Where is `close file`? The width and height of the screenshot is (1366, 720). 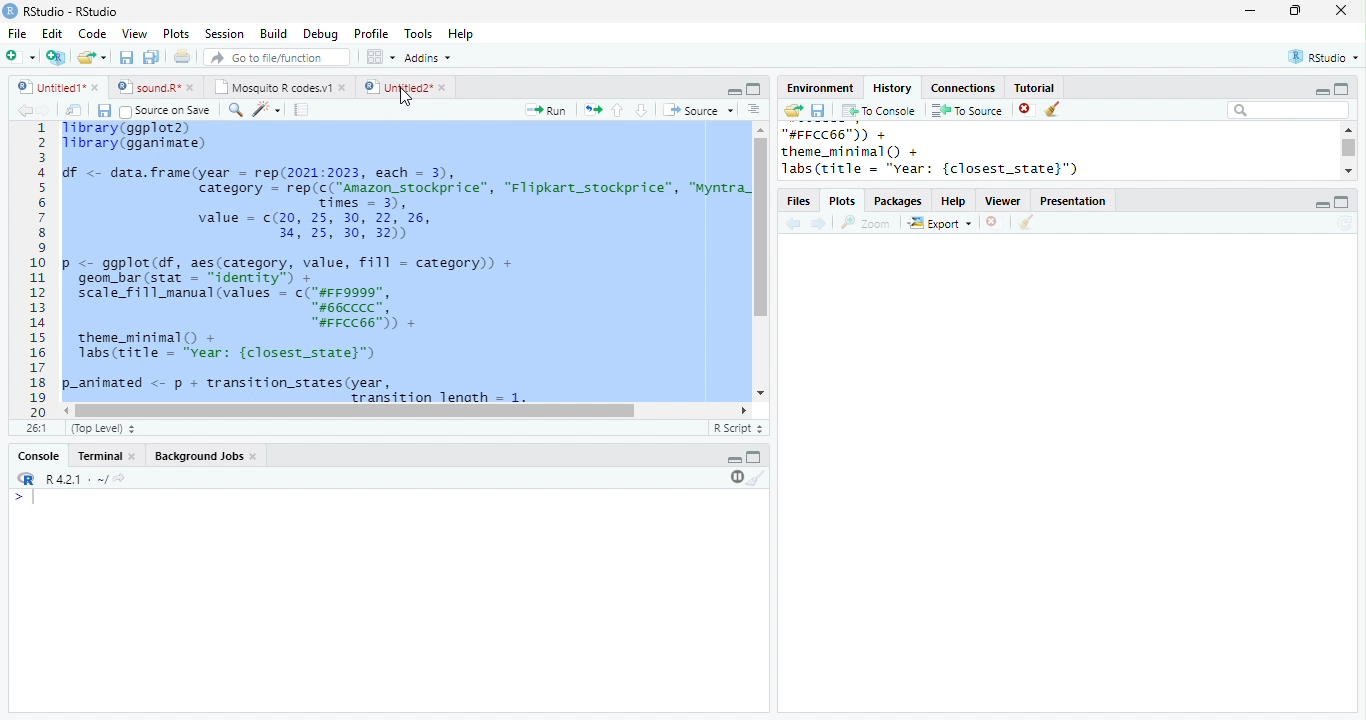 close file is located at coordinates (992, 222).